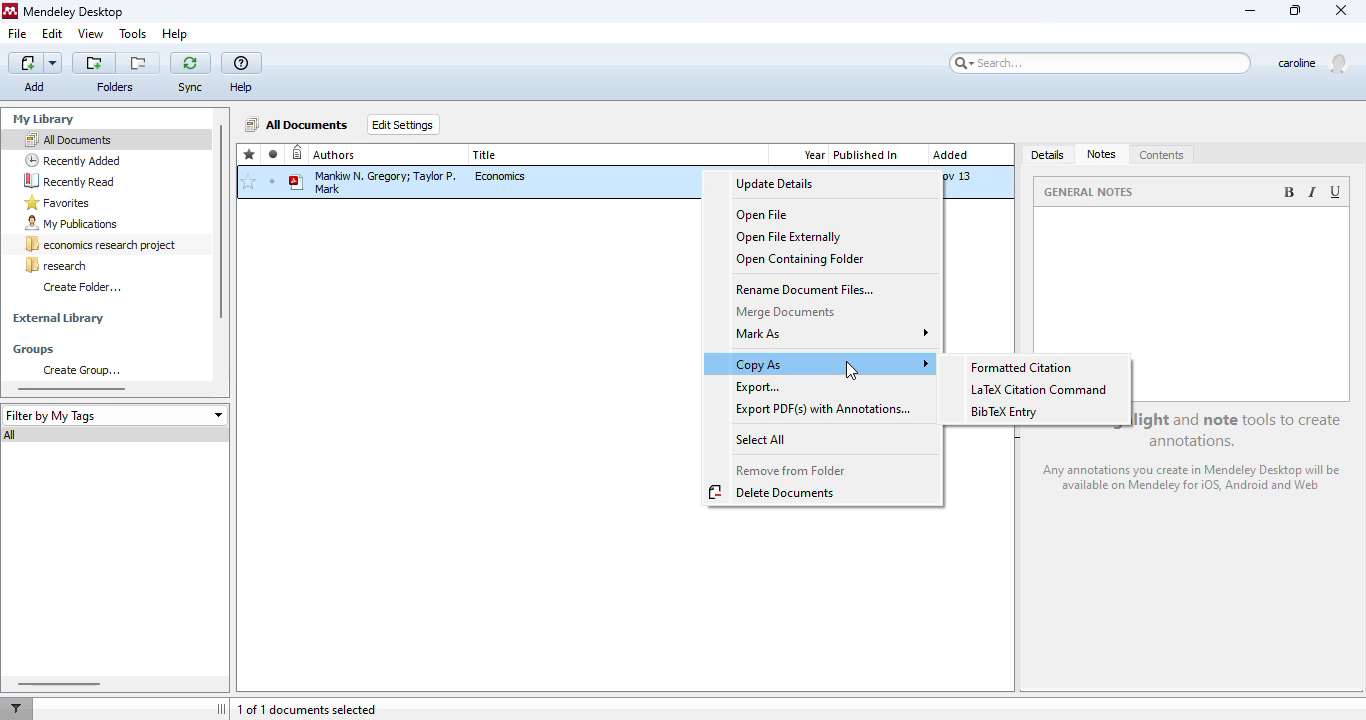 The image size is (1366, 720). What do you see at coordinates (792, 470) in the screenshot?
I see `remove from folder` at bounding box center [792, 470].